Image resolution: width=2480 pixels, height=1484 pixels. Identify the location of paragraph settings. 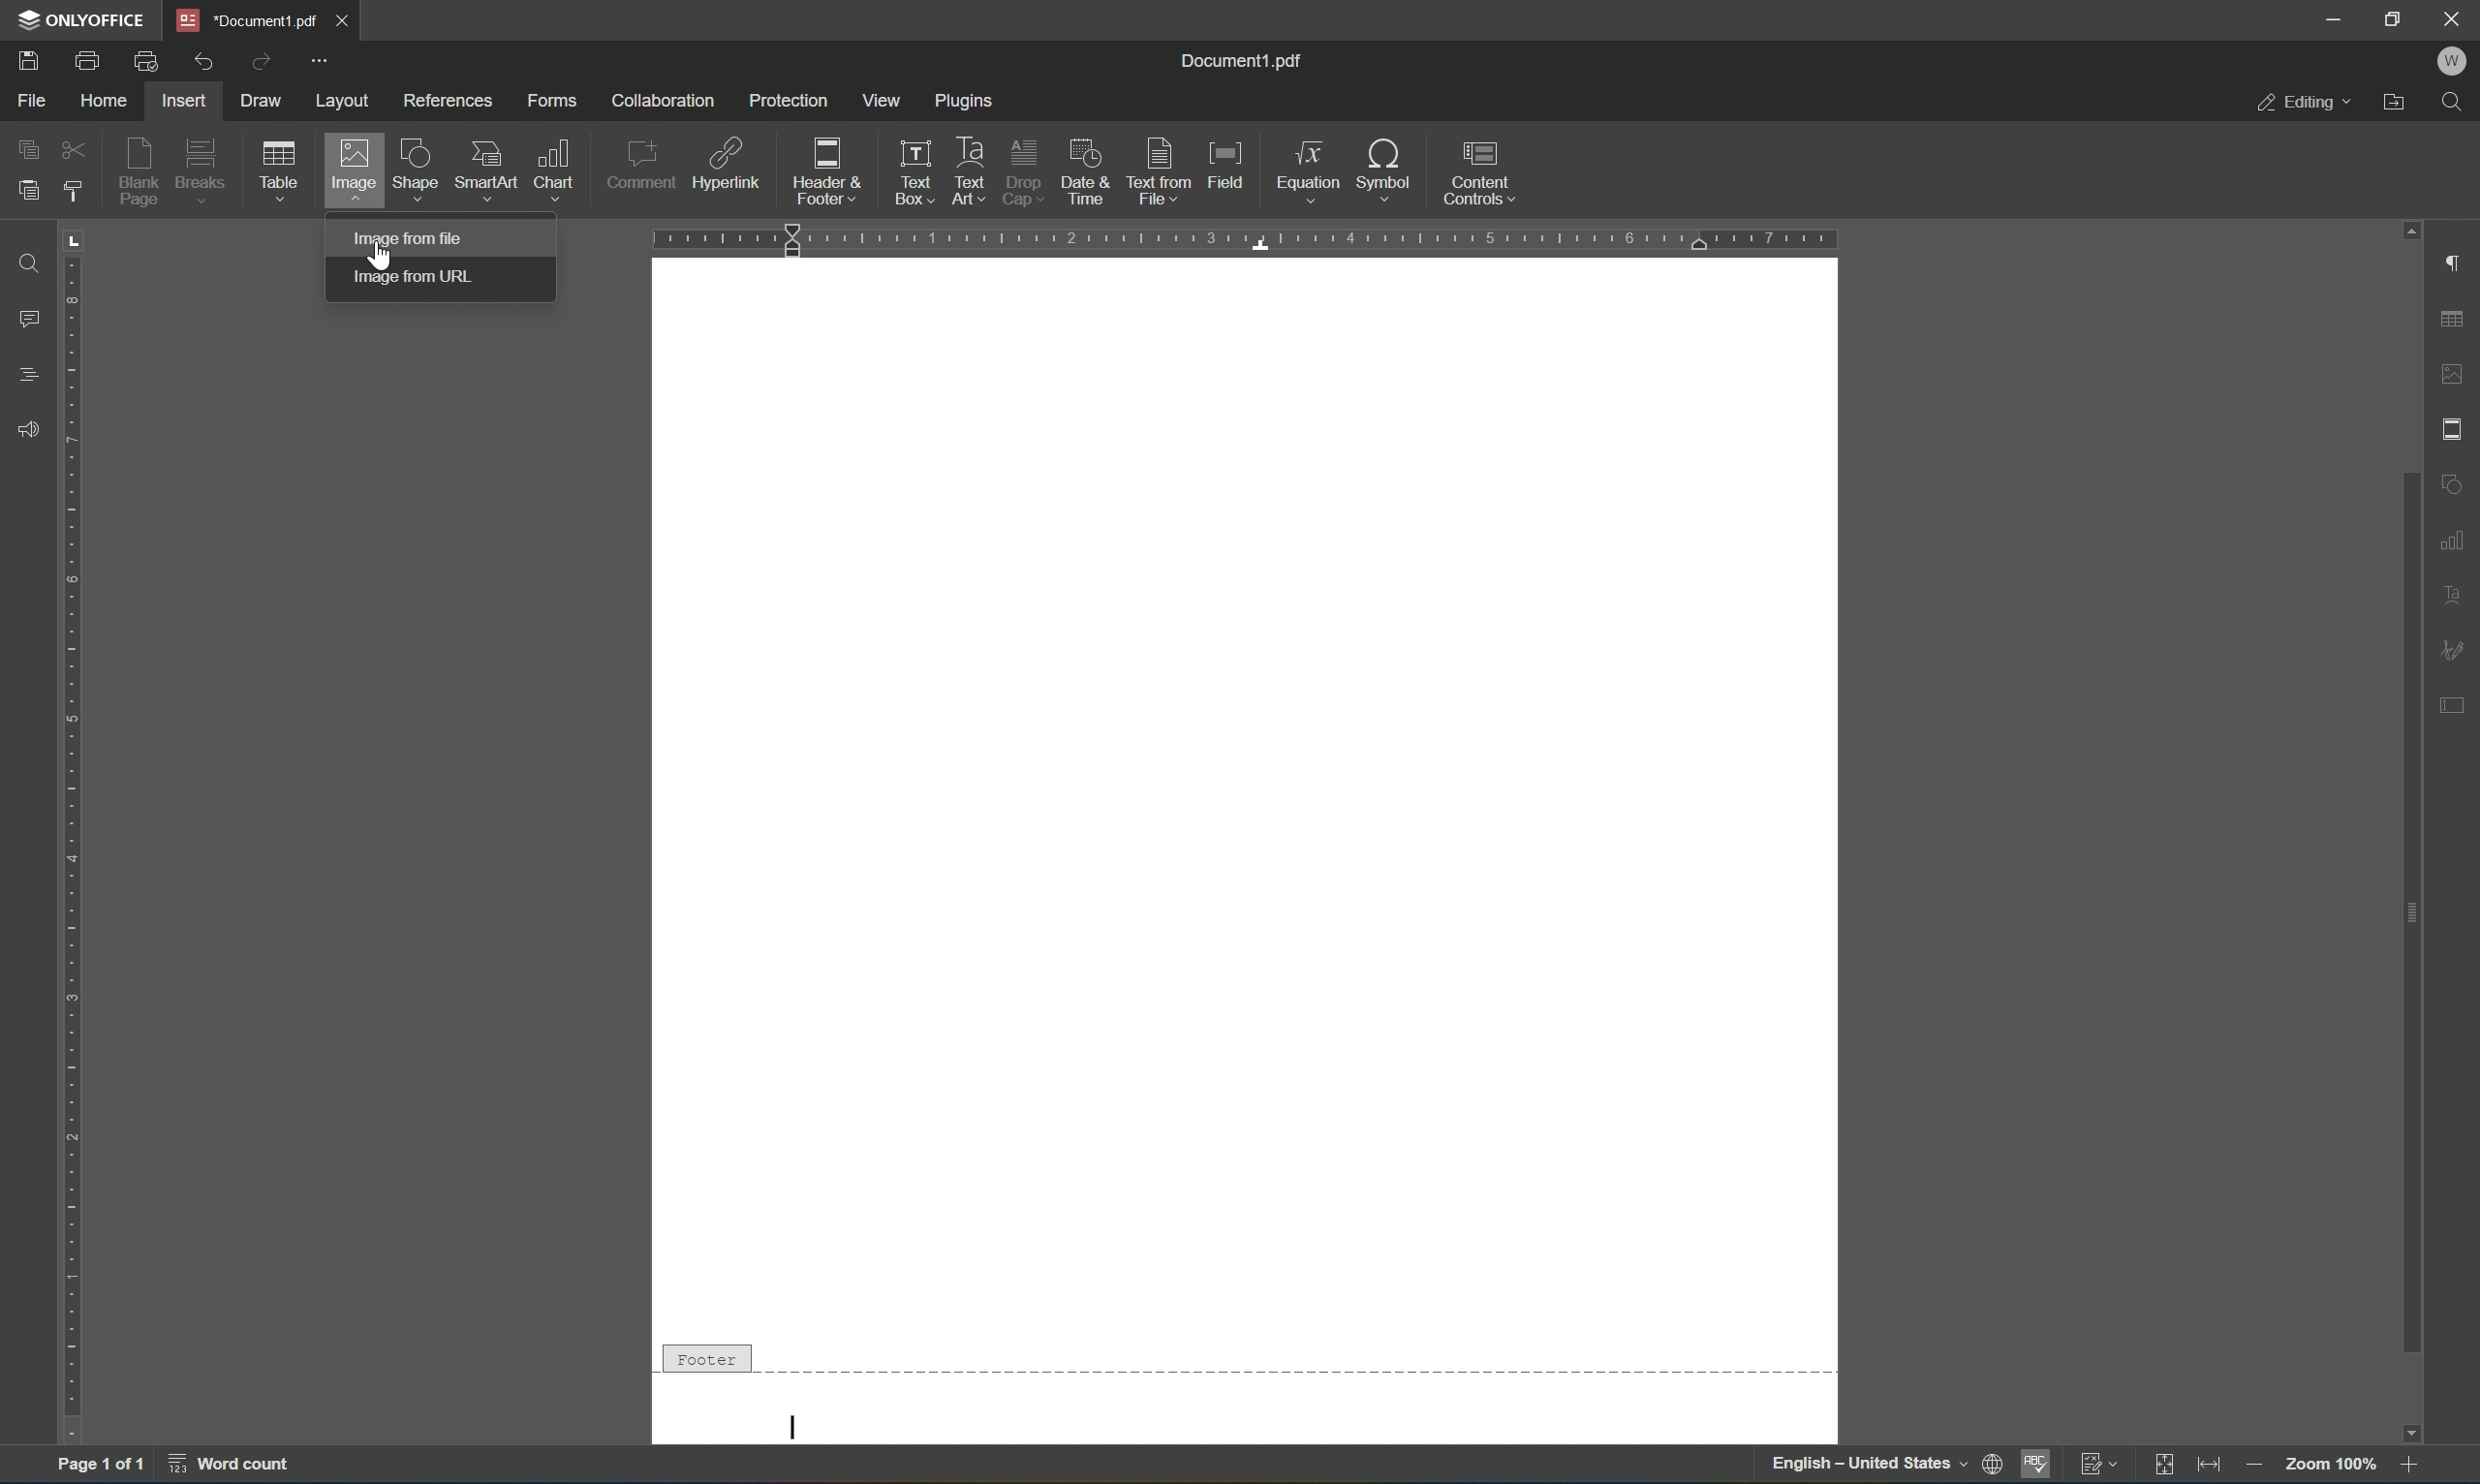
(2458, 264).